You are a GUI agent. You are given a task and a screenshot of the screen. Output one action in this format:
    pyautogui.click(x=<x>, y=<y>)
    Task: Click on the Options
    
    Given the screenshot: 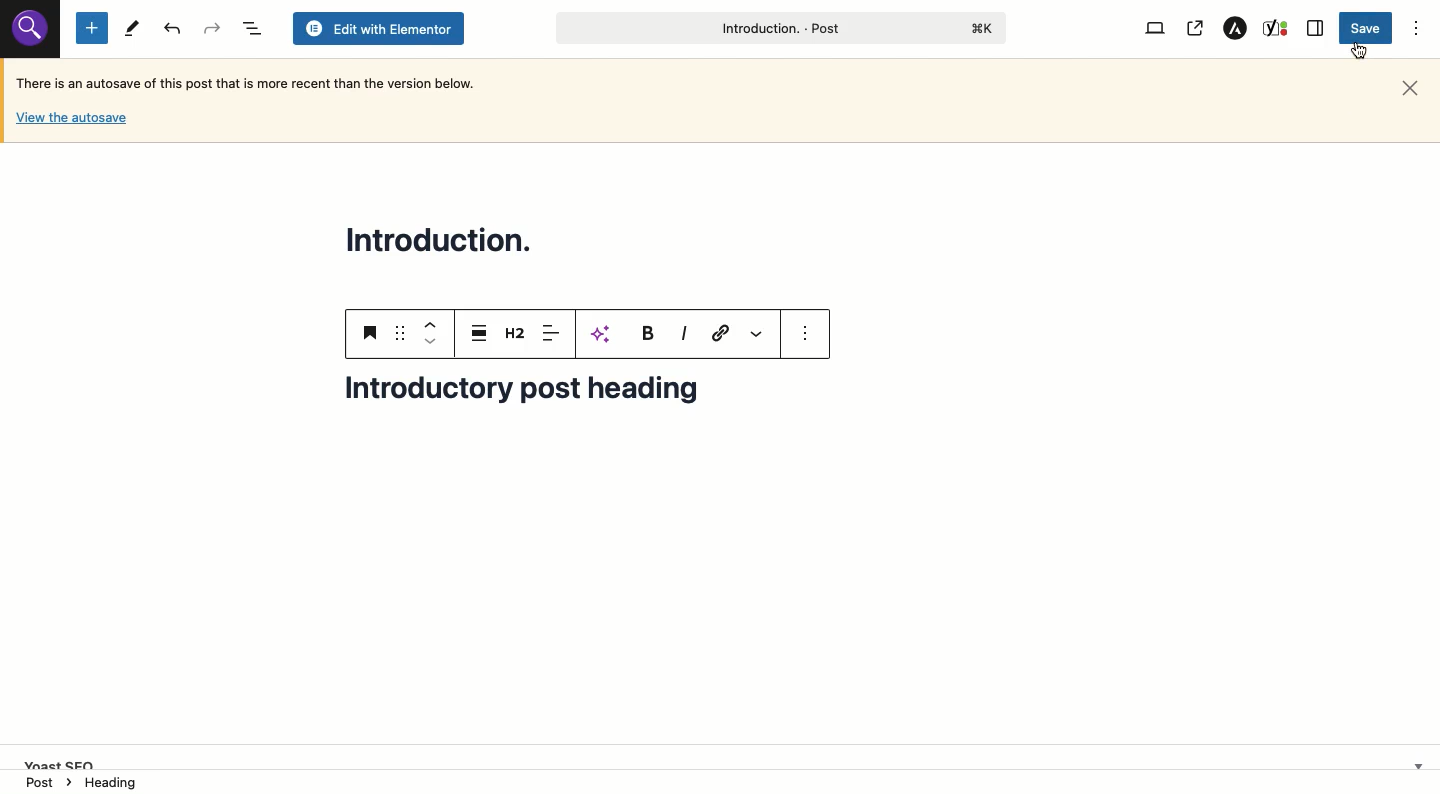 What is the action you would take?
    pyautogui.click(x=1417, y=29)
    